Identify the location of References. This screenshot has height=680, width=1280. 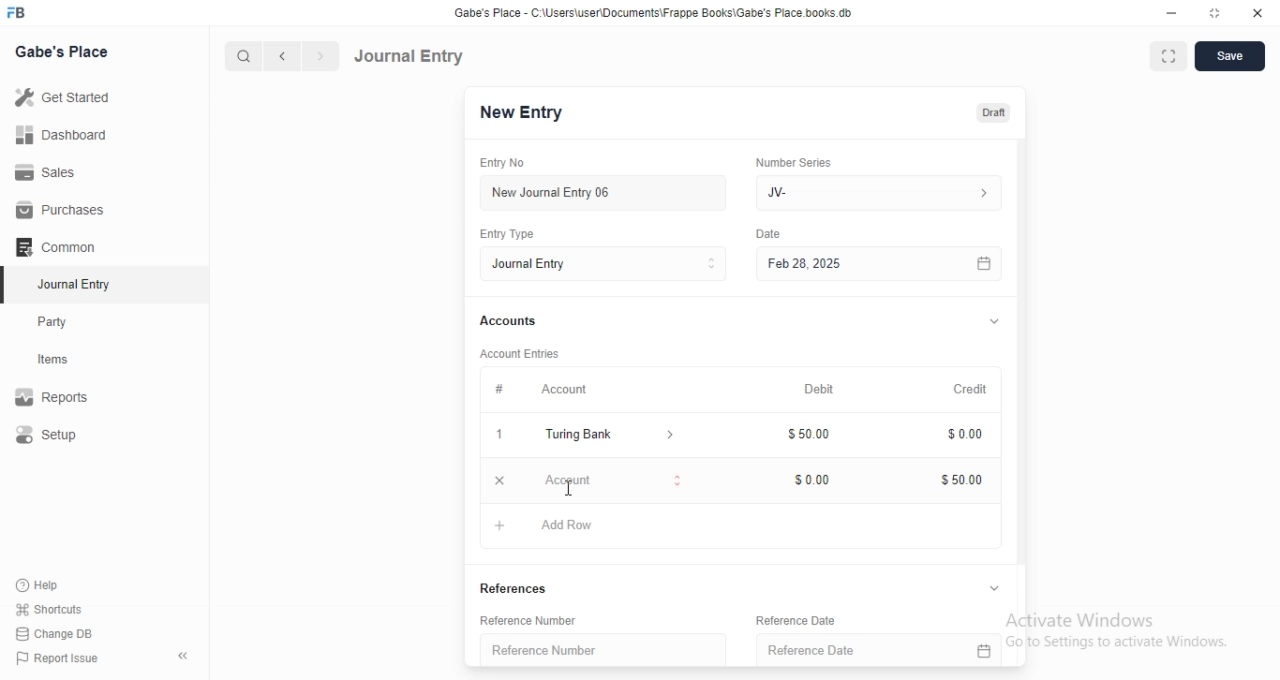
(520, 586).